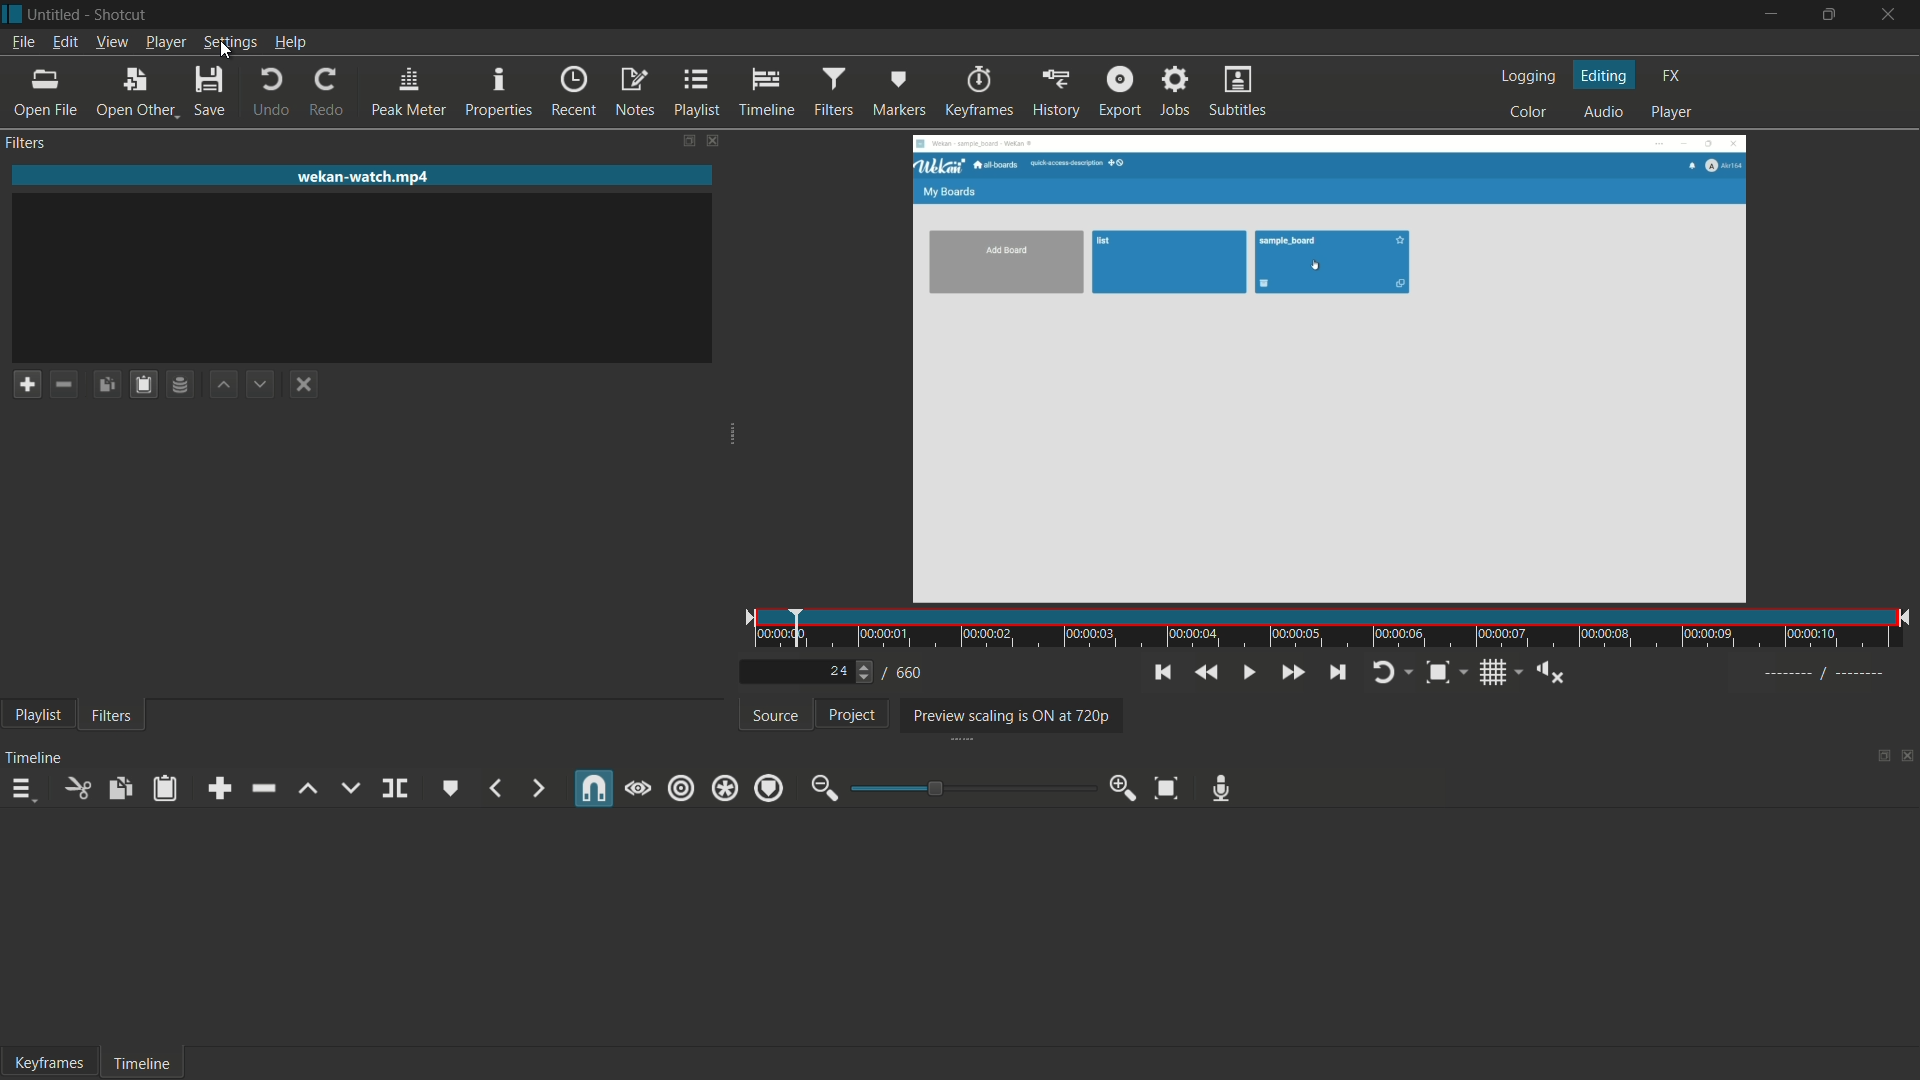 This screenshot has width=1920, height=1080. Describe the element at coordinates (638, 788) in the screenshot. I see `scrub while dragging` at that location.